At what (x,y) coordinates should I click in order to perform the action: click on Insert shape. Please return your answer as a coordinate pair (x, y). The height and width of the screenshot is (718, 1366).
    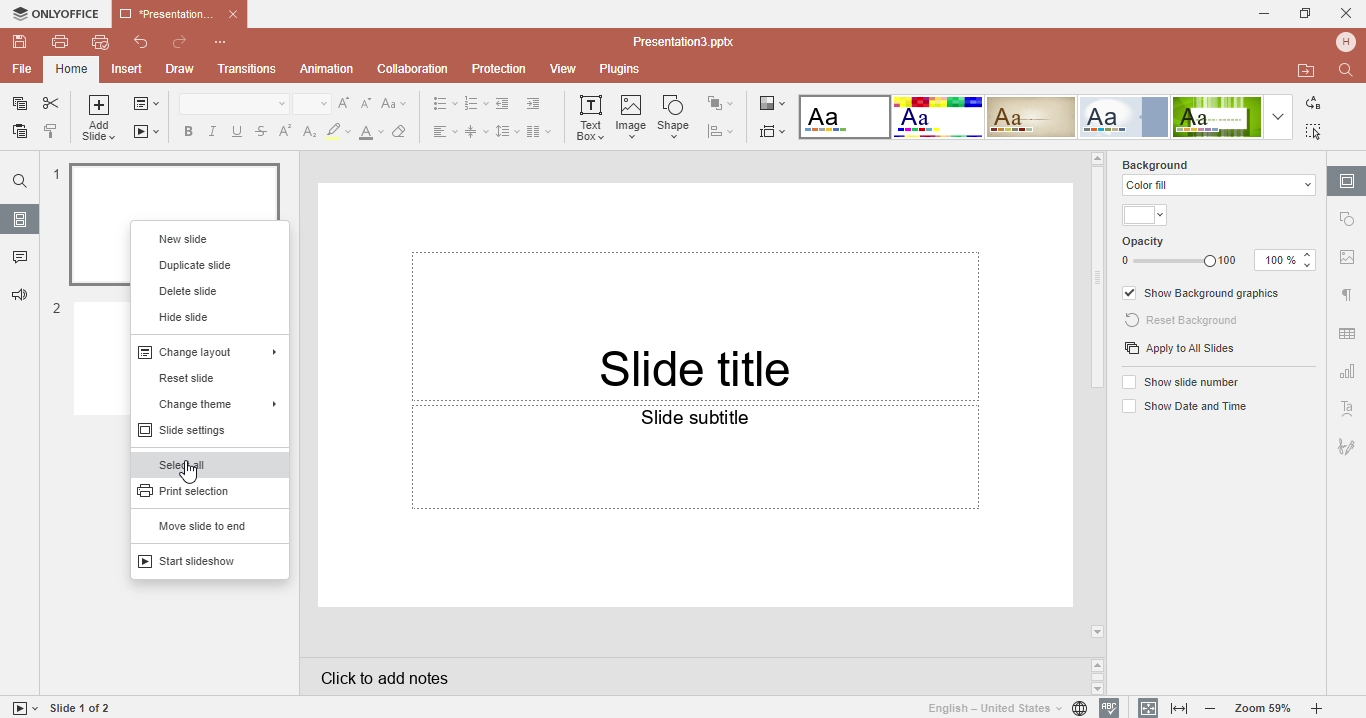
    Looking at the image, I should click on (677, 116).